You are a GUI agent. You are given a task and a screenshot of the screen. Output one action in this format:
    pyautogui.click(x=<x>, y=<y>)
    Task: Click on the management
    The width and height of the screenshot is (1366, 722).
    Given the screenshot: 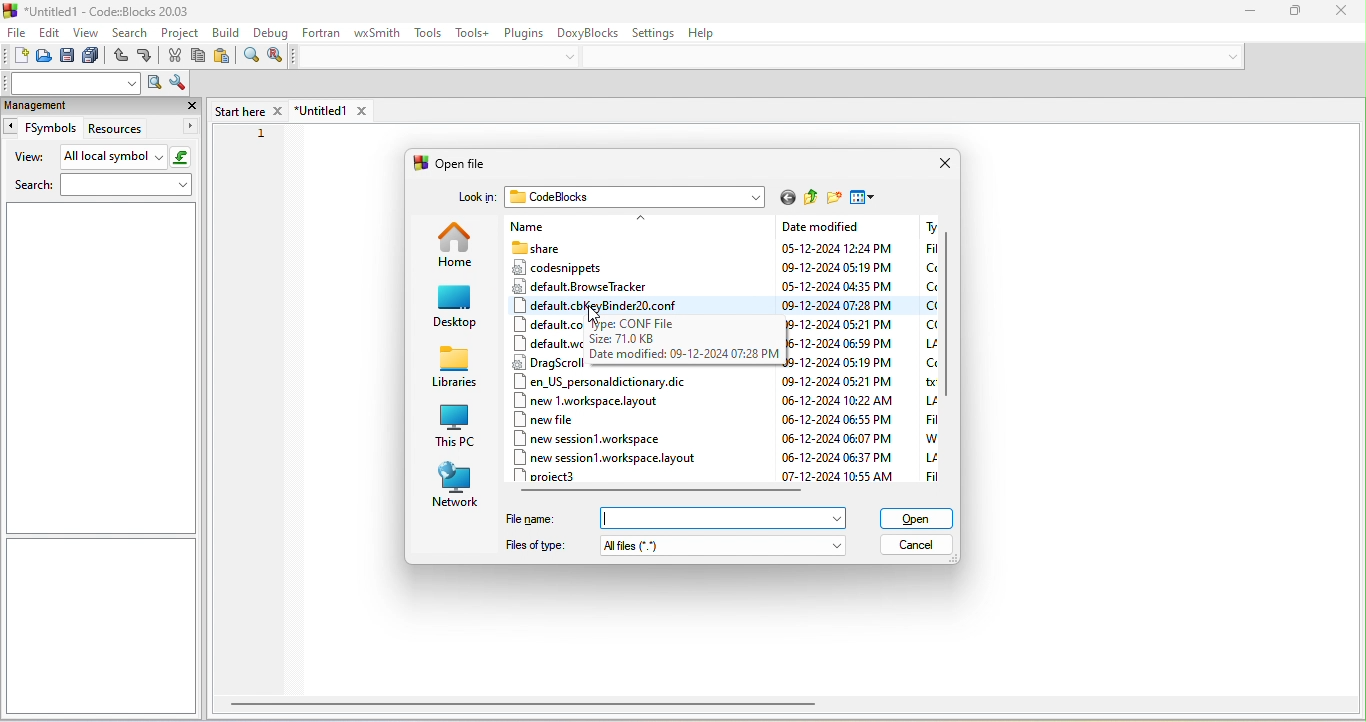 What is the action you would take?
    pyautogui.click(x=82, y=106)
    